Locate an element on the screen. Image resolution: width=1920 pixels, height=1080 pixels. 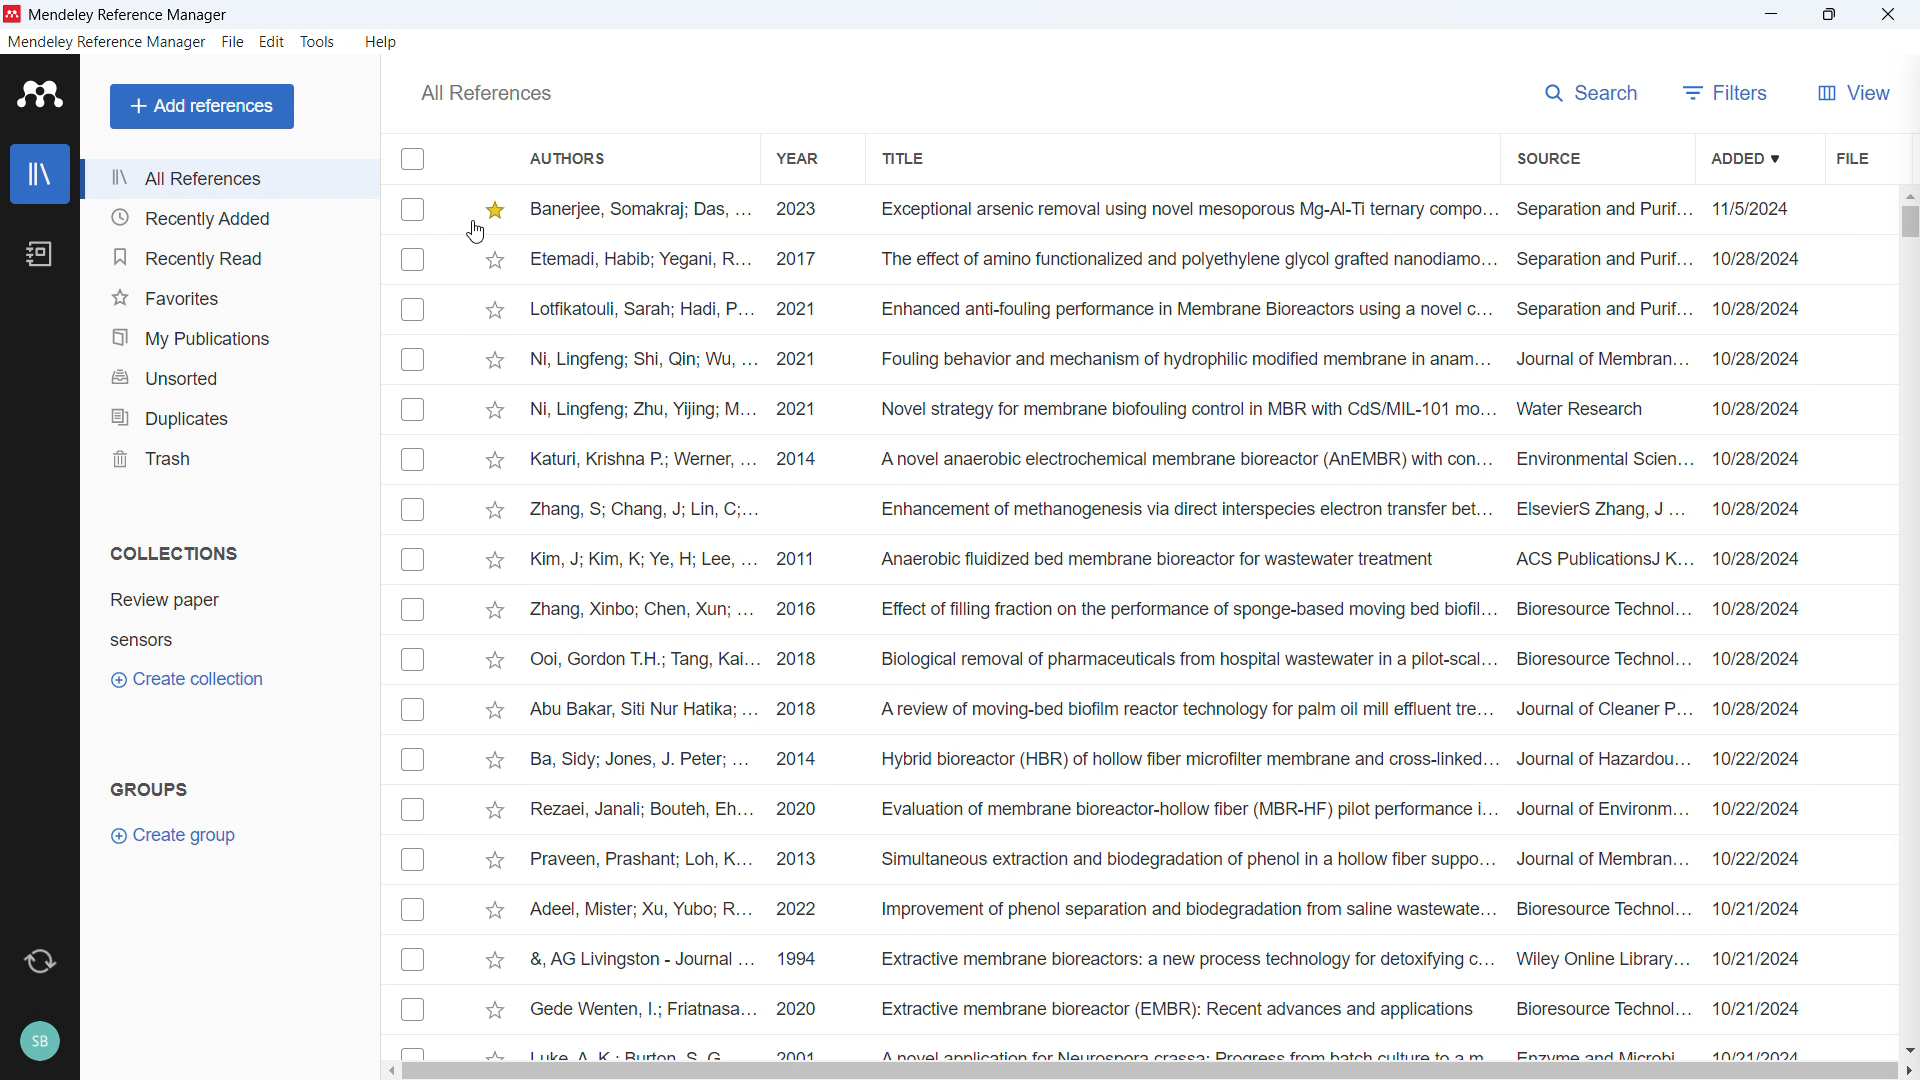
Source of individual entries  is located at coordinates (1604, 628).